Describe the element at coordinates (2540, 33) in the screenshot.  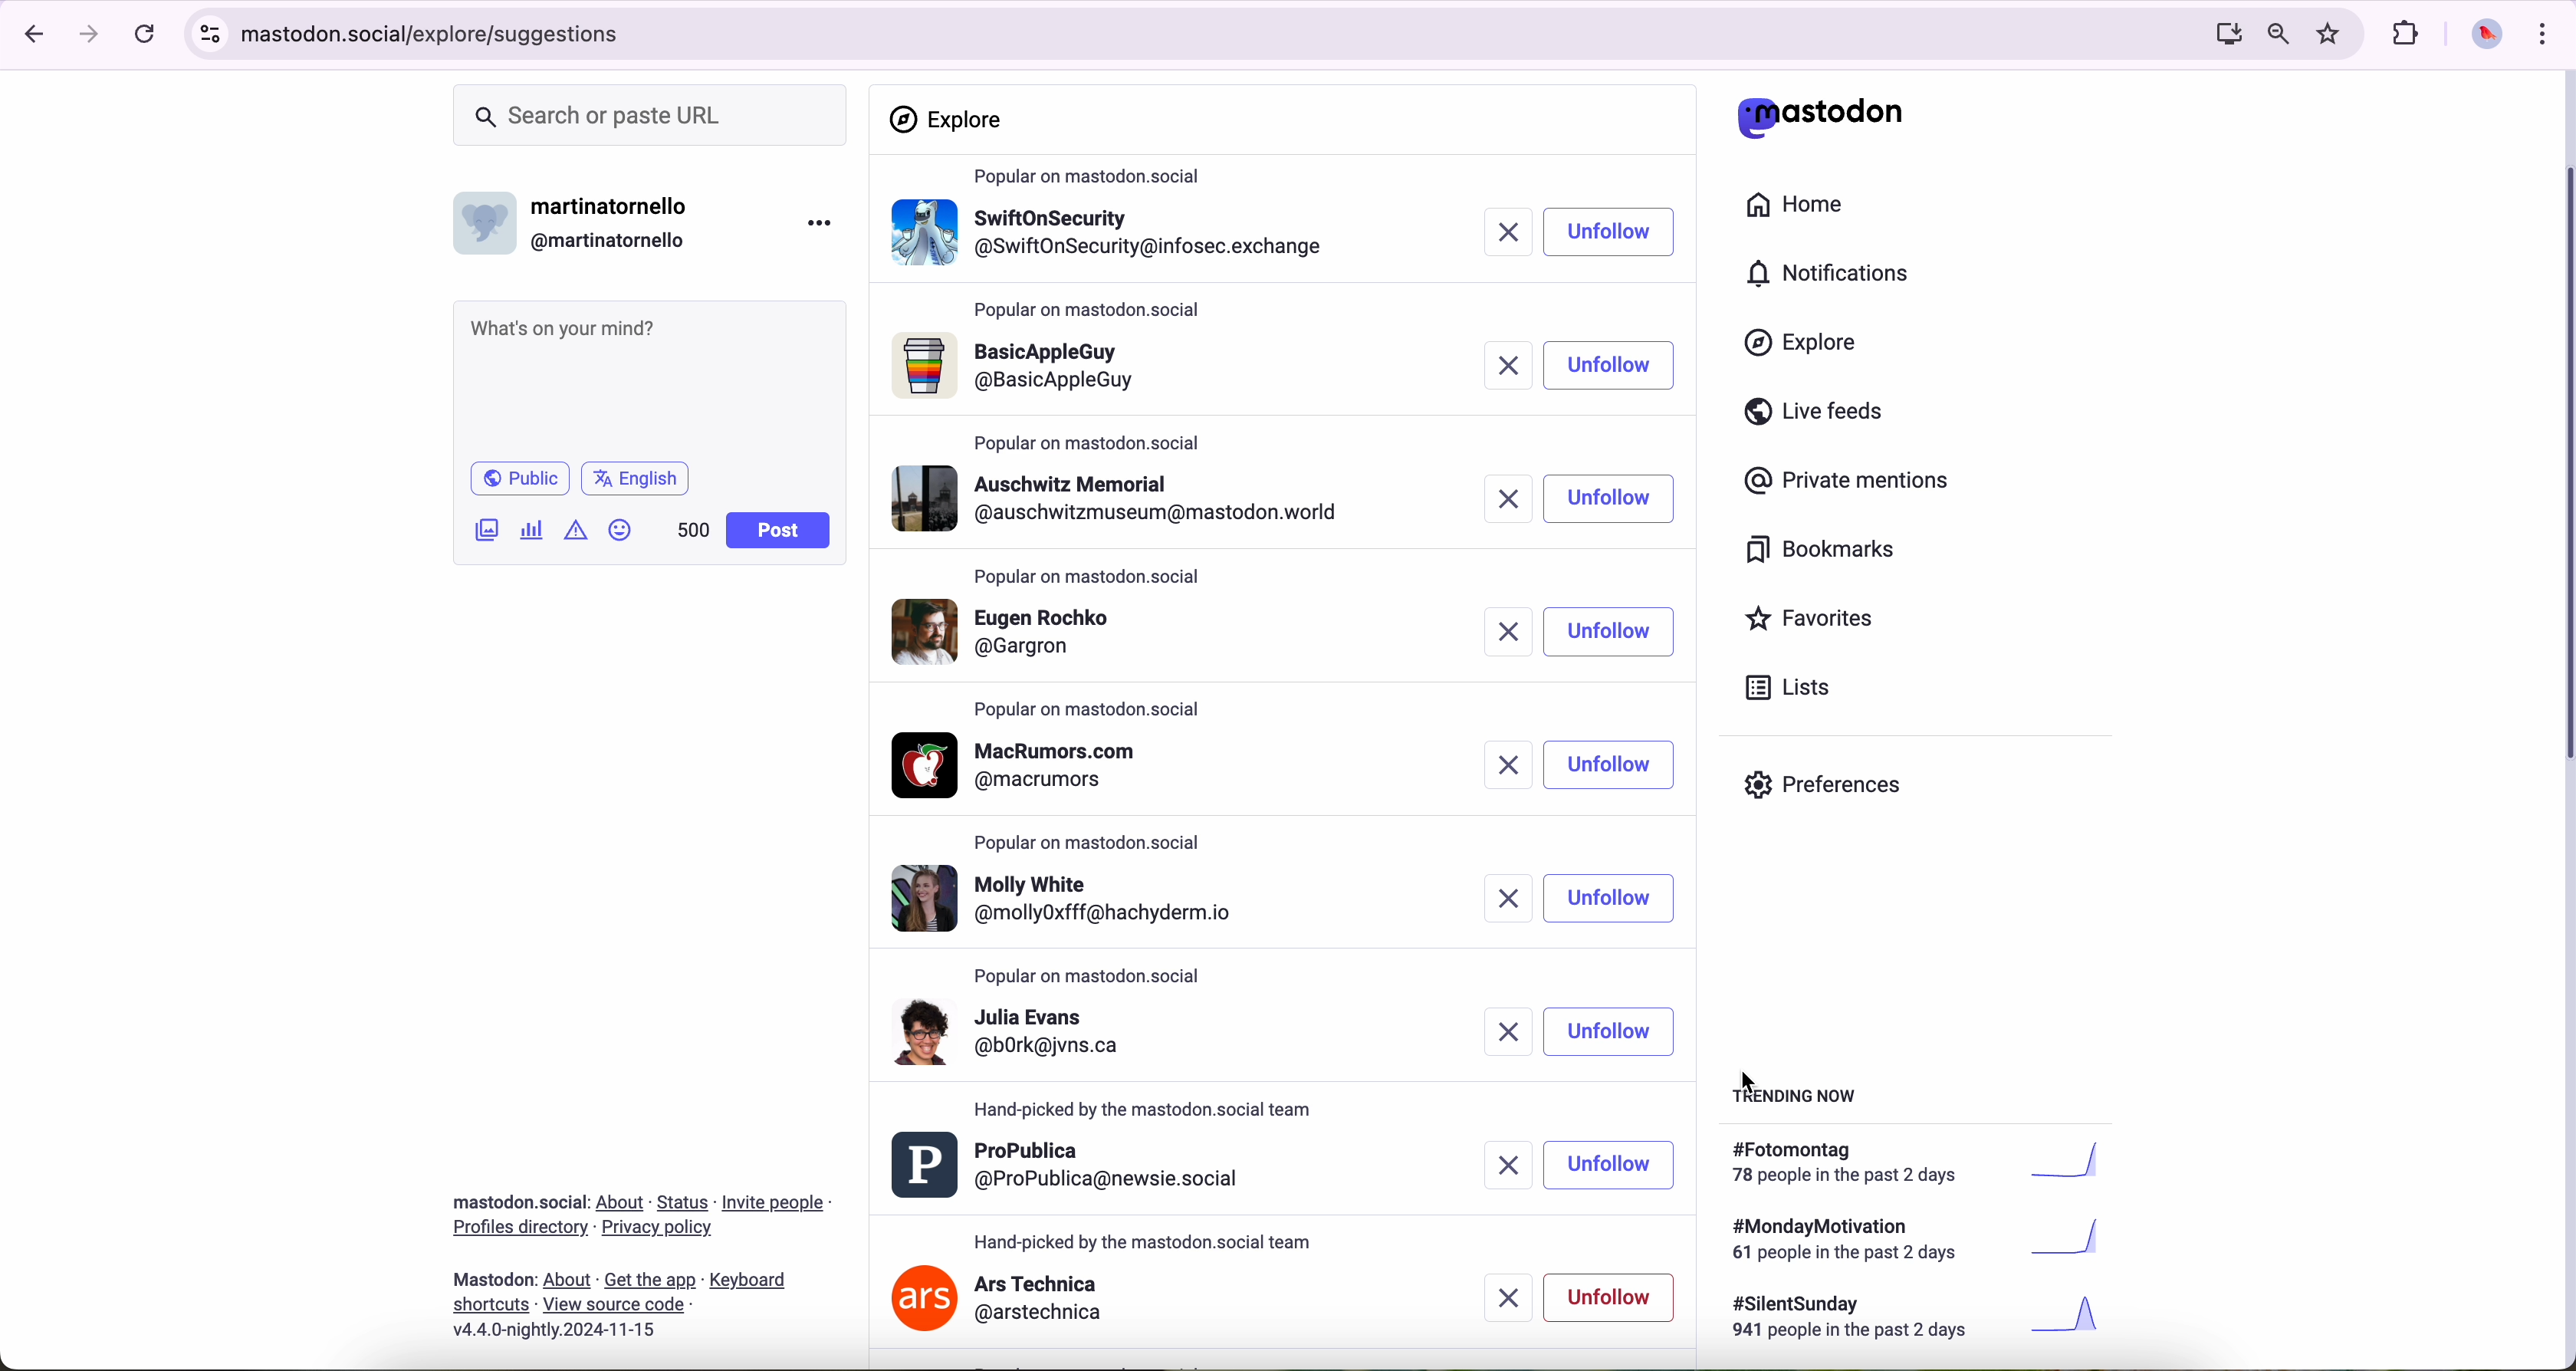
I see `customize and control Google Chrome` at that location.